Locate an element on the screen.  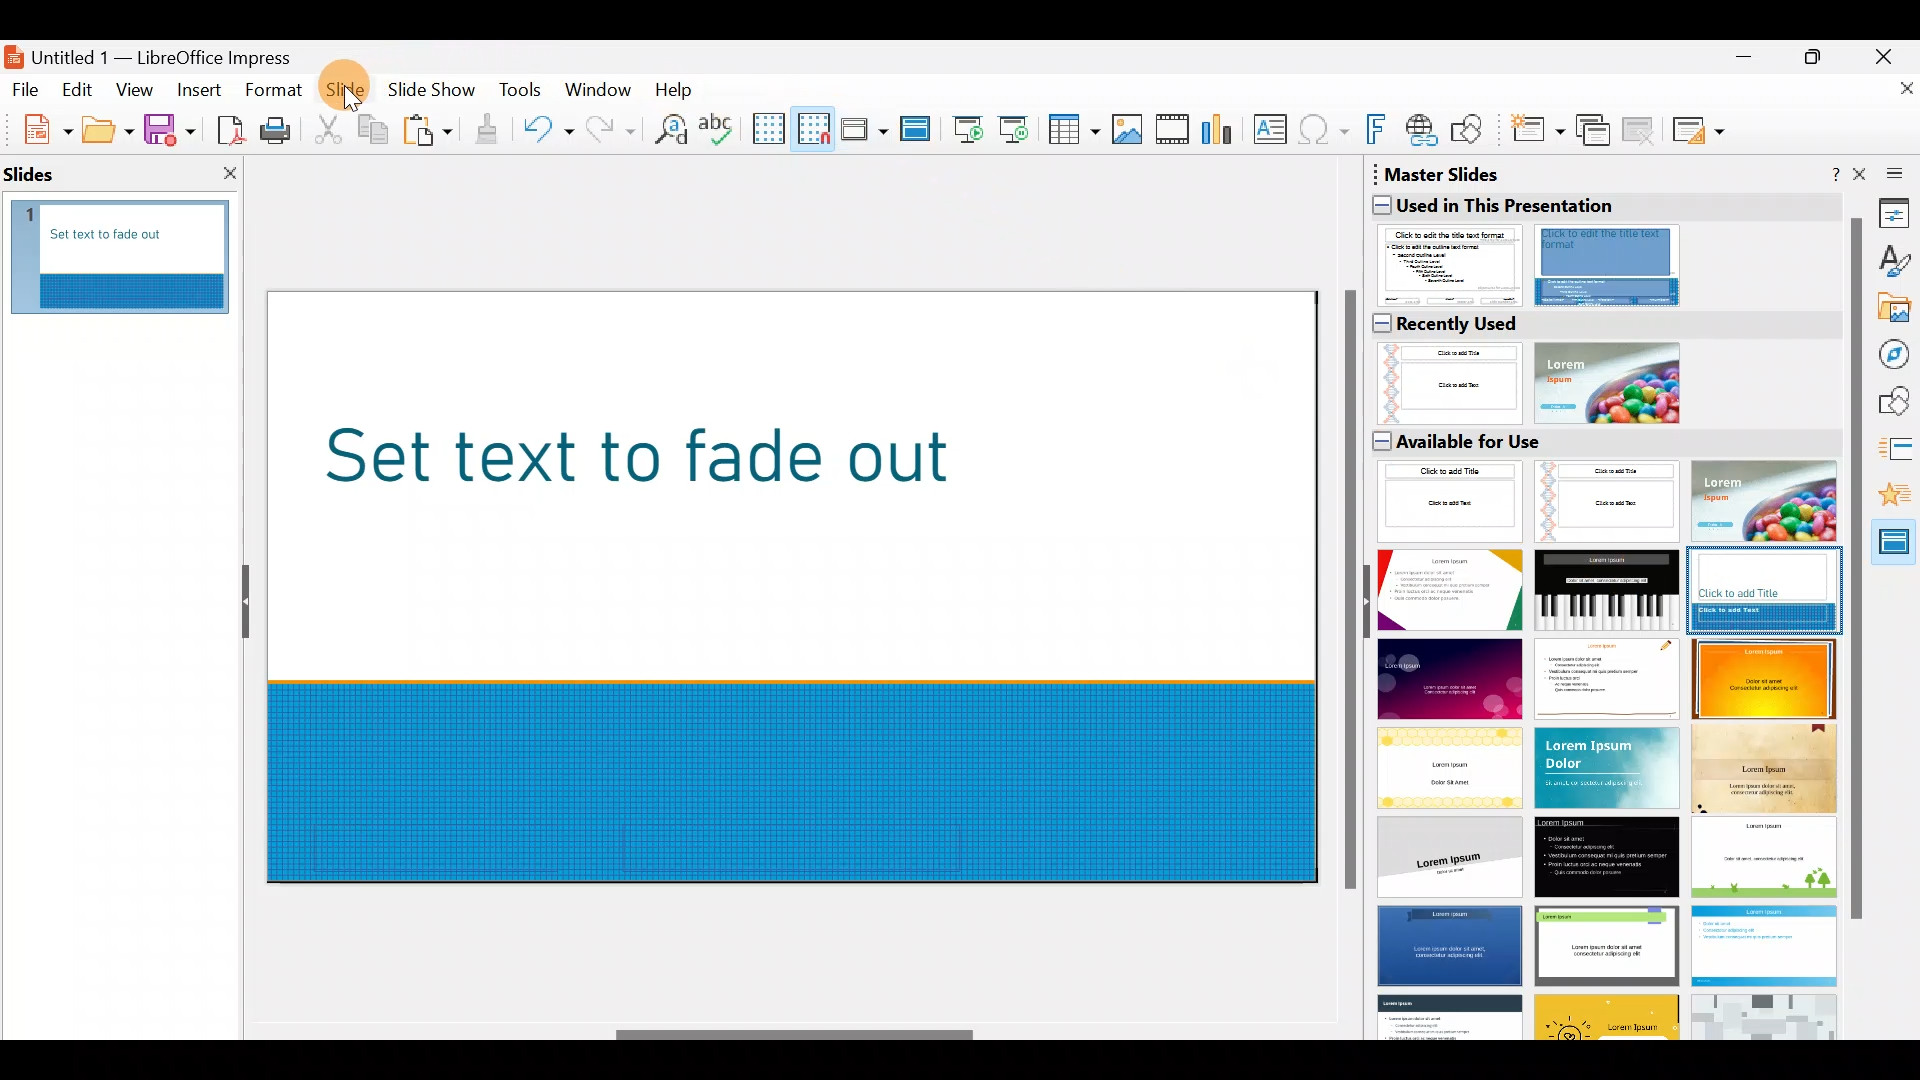
Minimise is located at coordinates (1741, 66).